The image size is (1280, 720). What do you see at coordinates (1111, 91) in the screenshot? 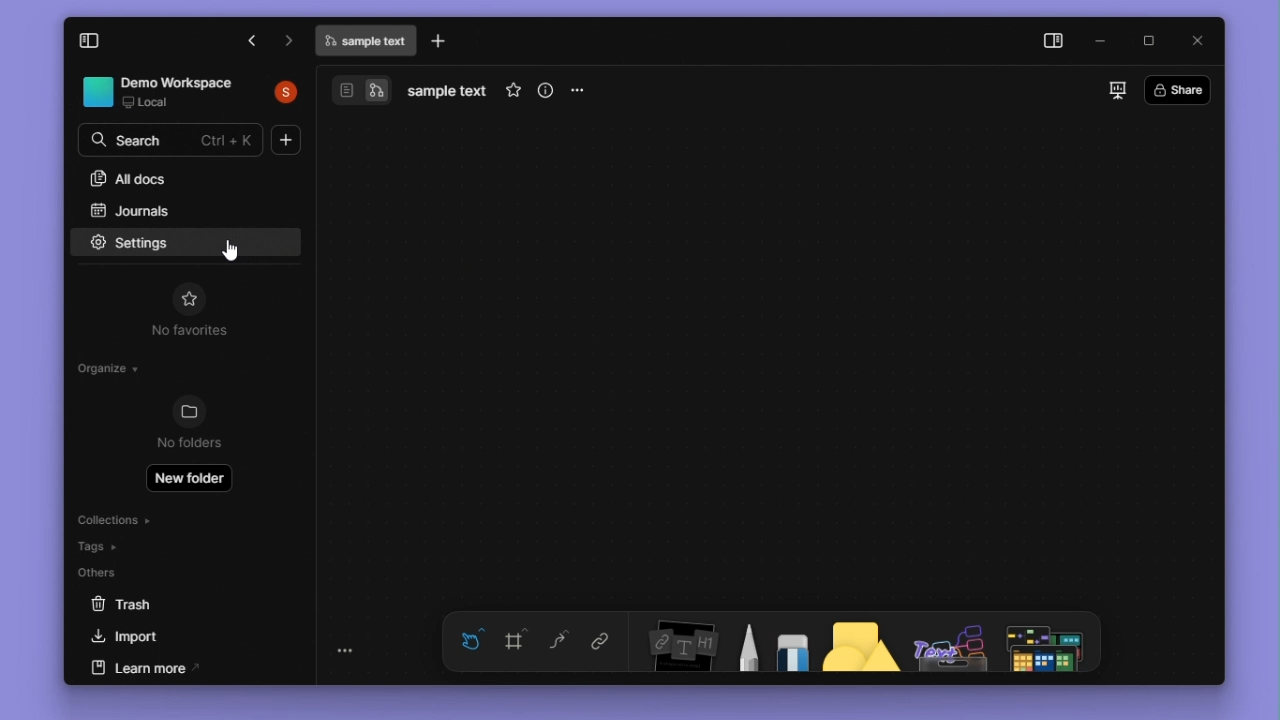
I see `slideshow` at bounding box center [1111, 91].